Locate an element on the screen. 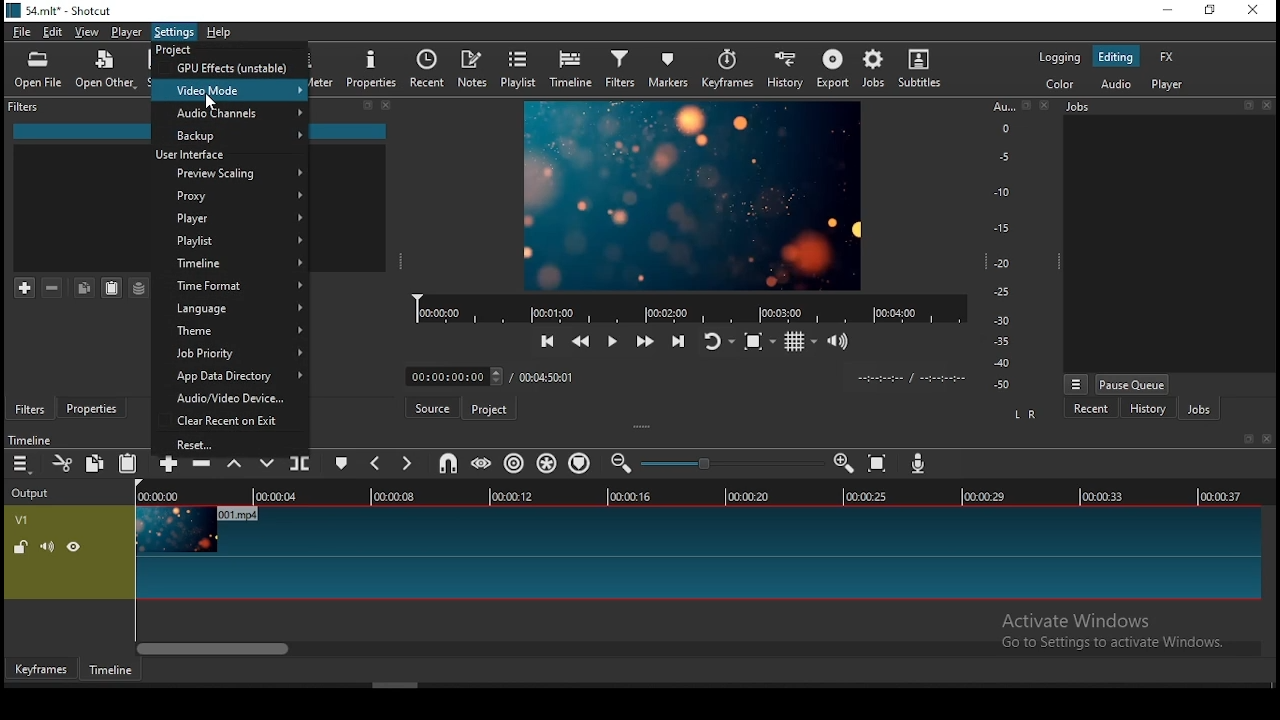 The image size is (1280, 720). subtitles is located at coordinates (919, 68).